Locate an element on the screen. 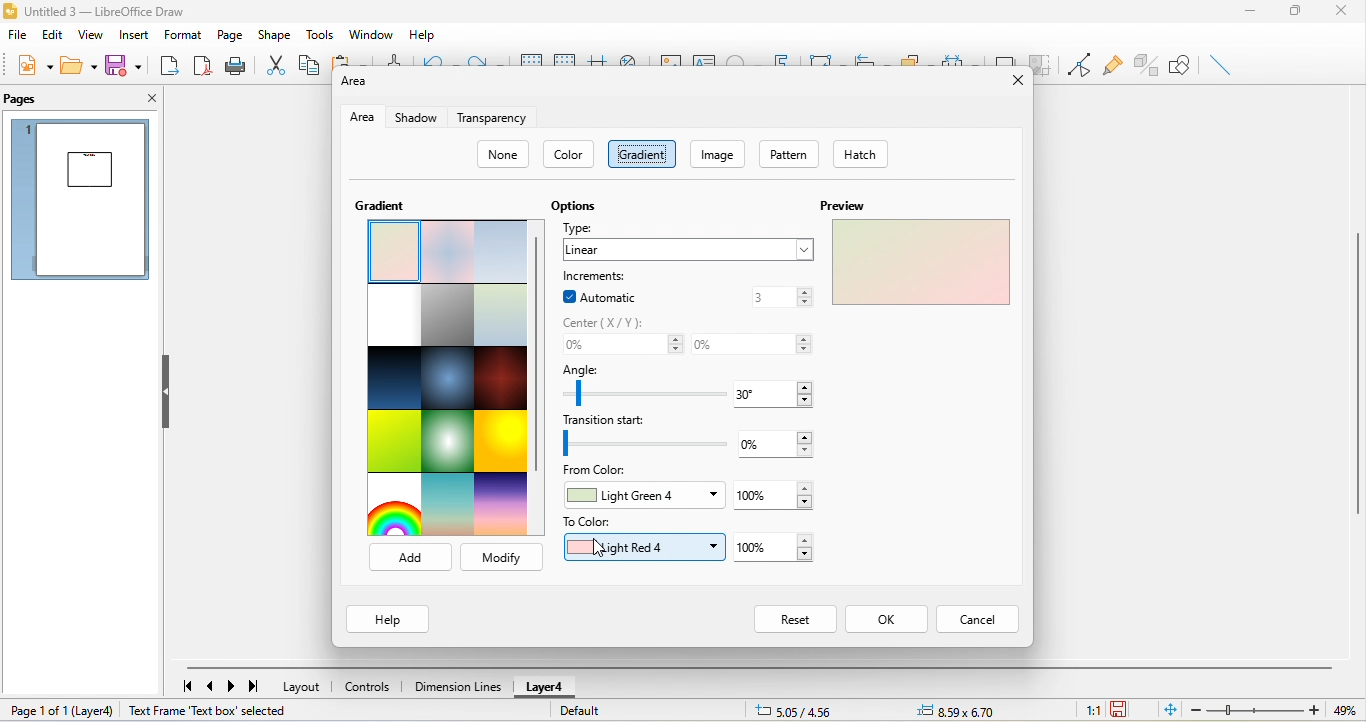  set center x/y- 0% is located at coordinates (622, 345).